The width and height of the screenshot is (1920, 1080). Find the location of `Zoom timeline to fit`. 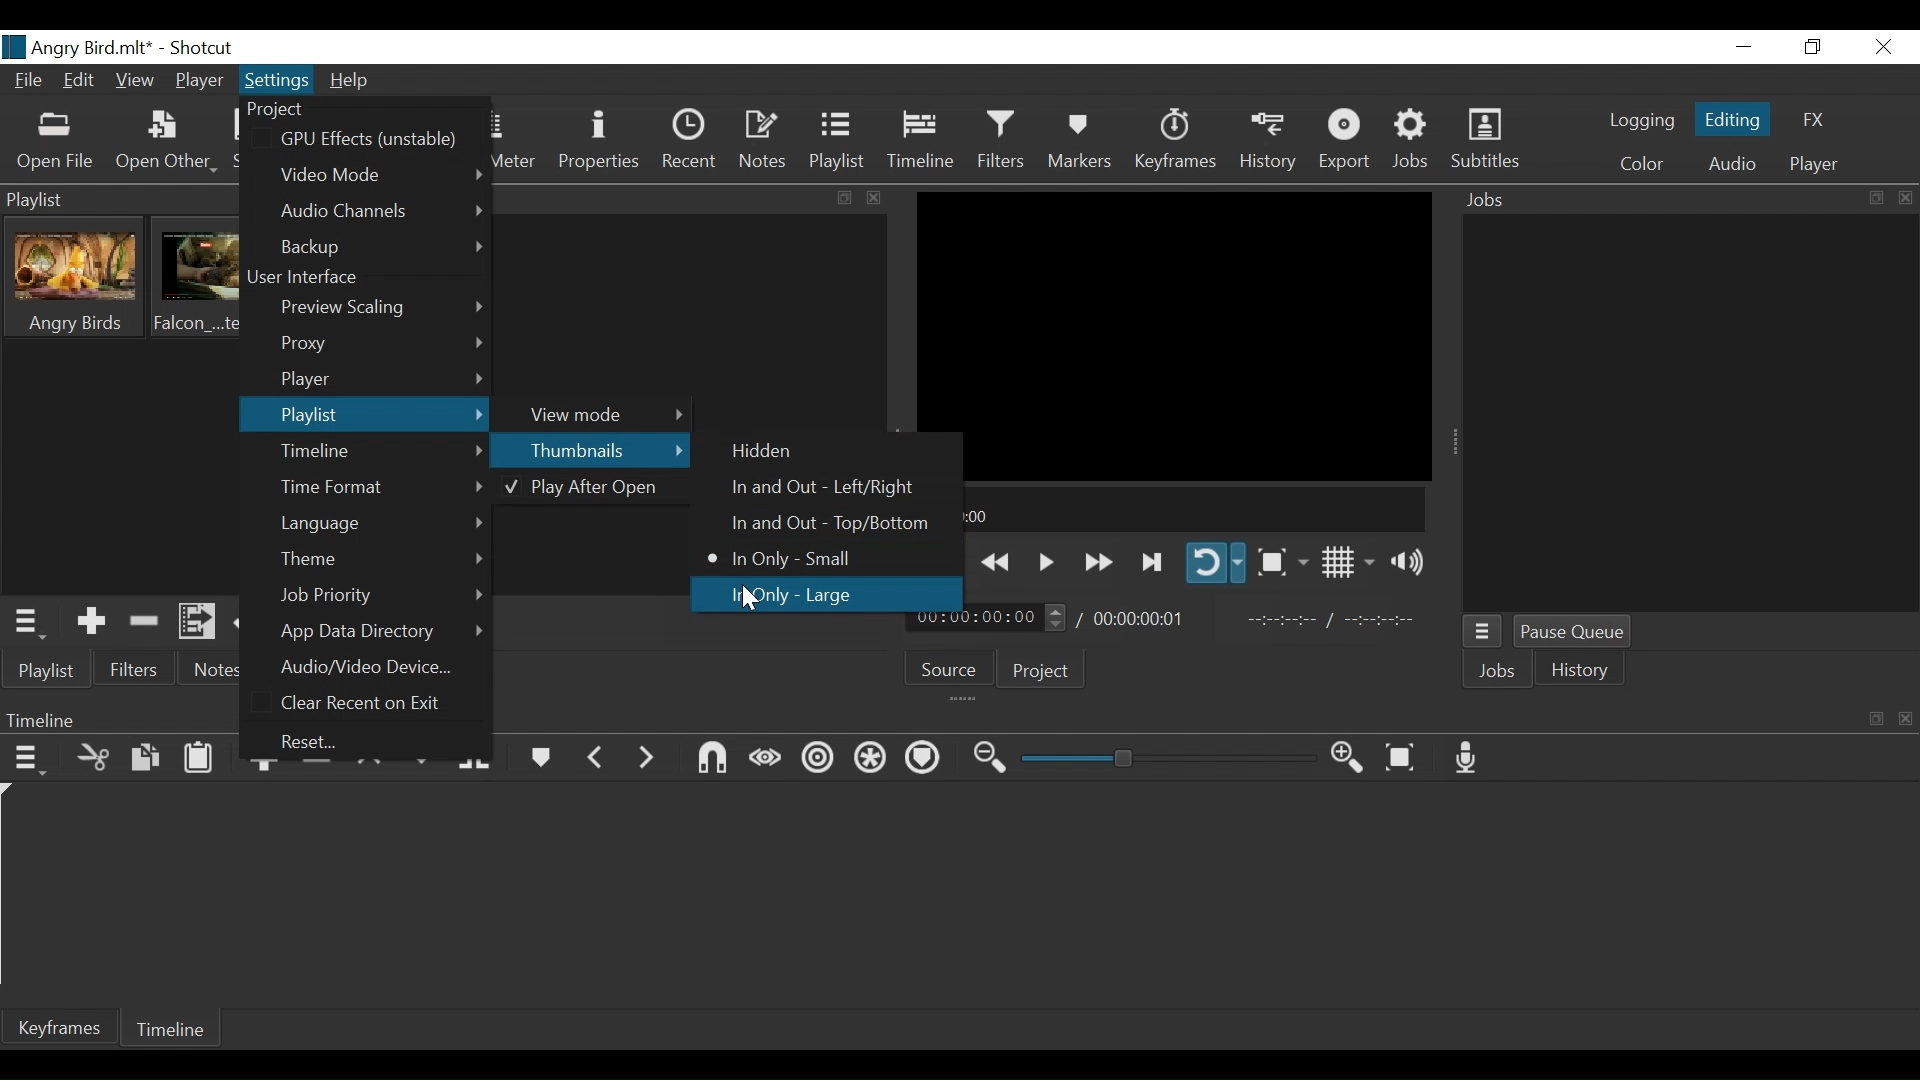

Zoom timeline to fit is located at coordinates (1403, 758).